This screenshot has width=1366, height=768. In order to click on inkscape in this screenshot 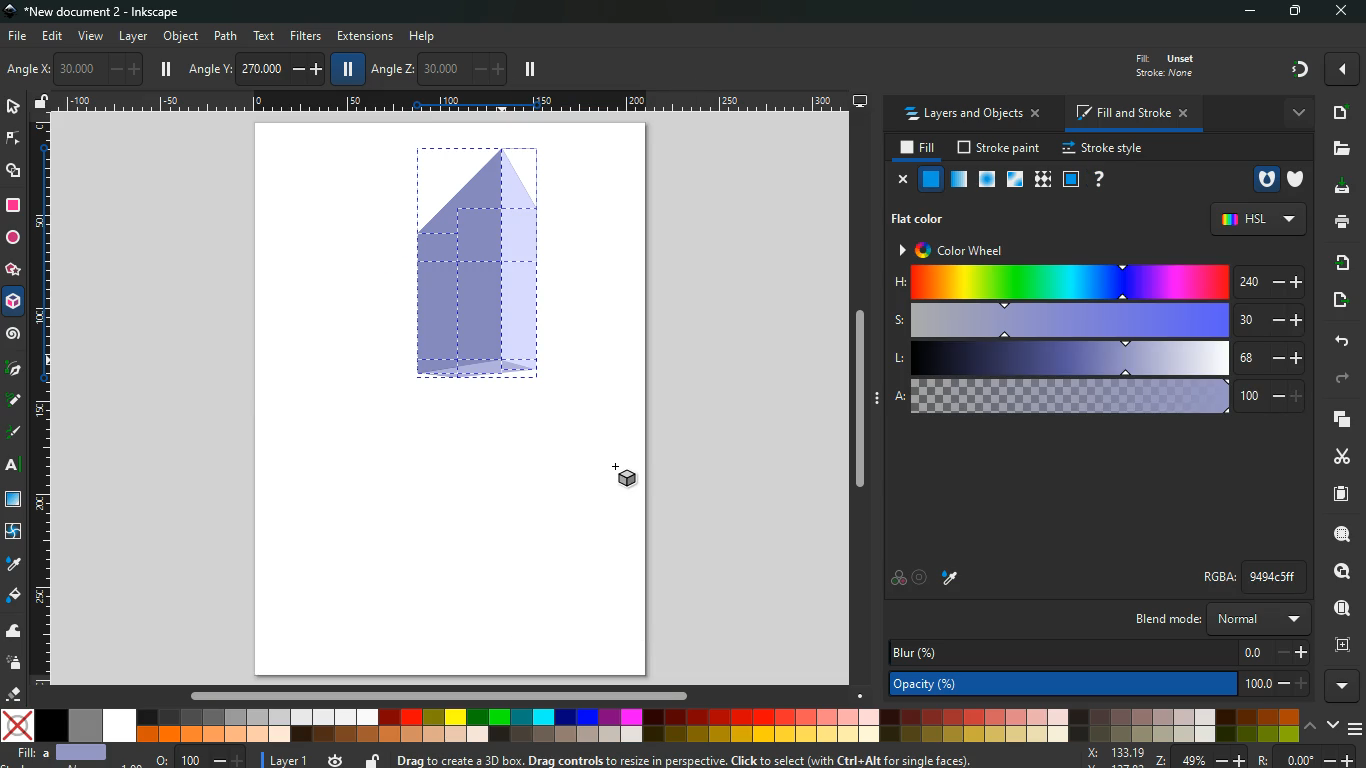, I will do `click(98, 13)`.